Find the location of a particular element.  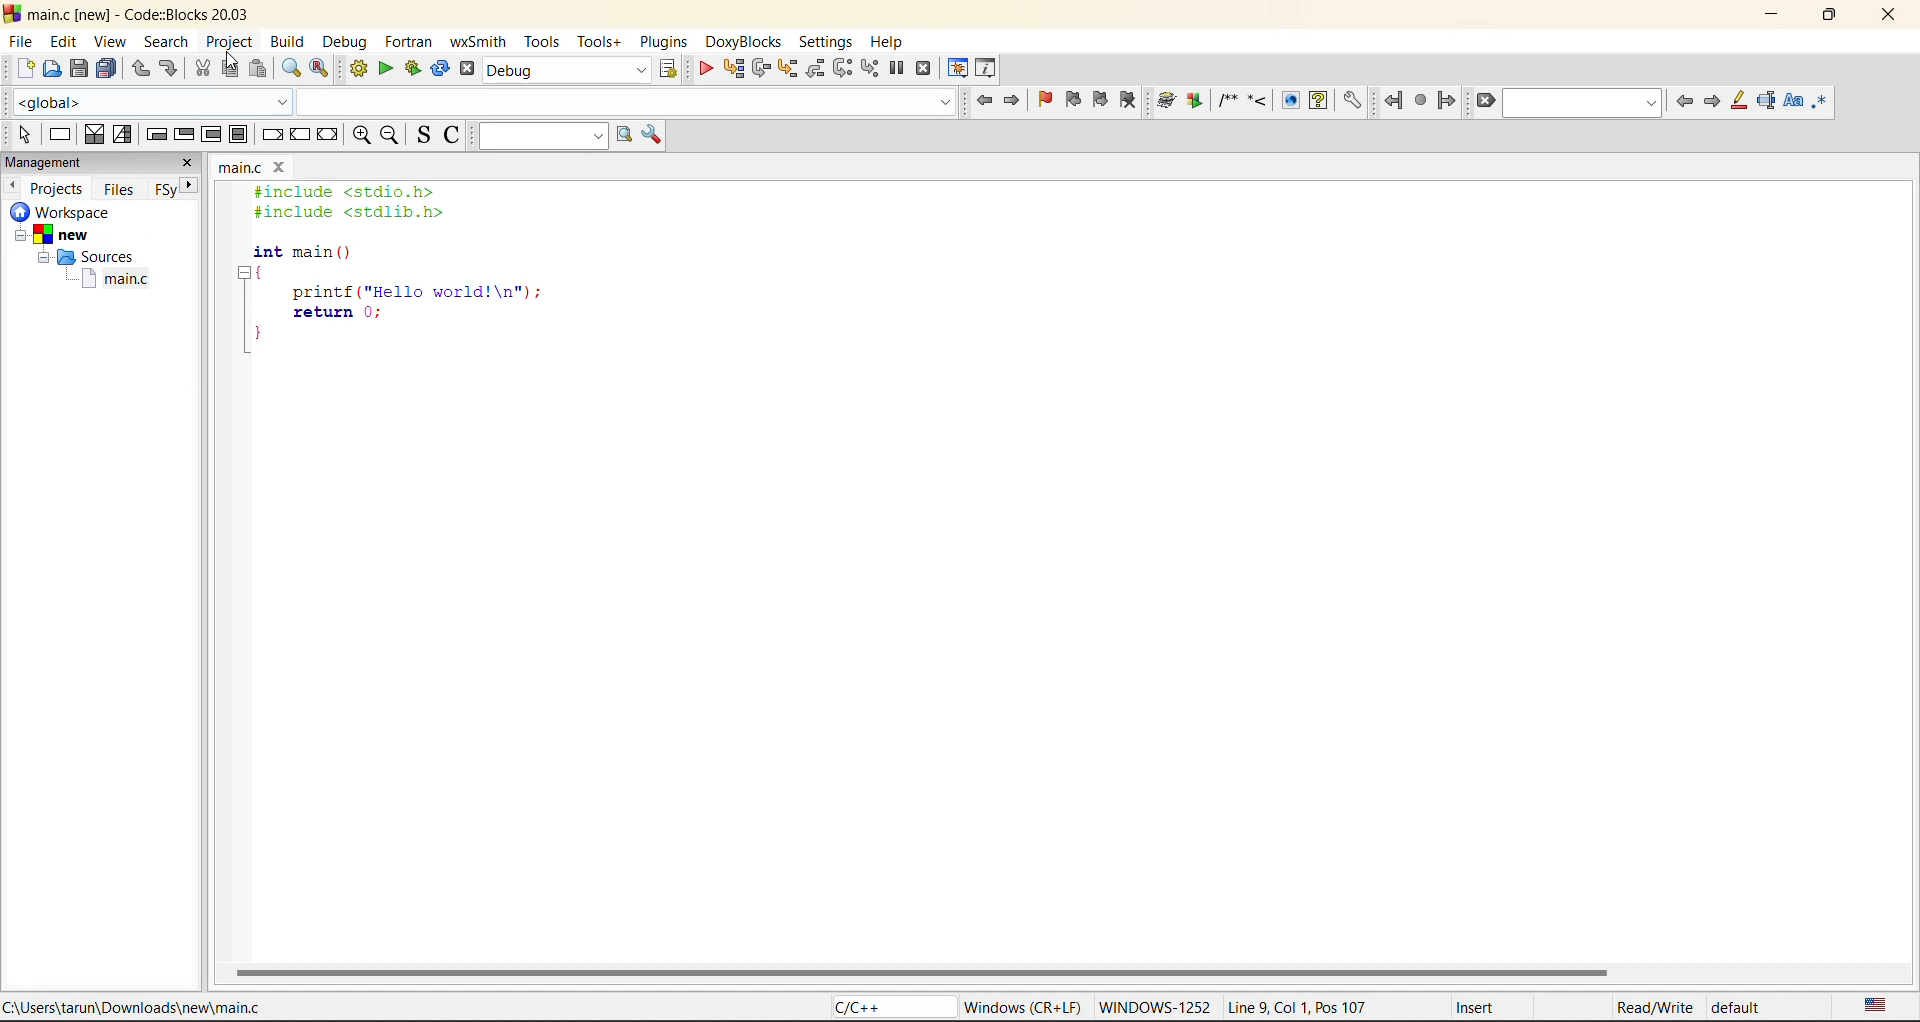

management is located at coordinates (47, 162).